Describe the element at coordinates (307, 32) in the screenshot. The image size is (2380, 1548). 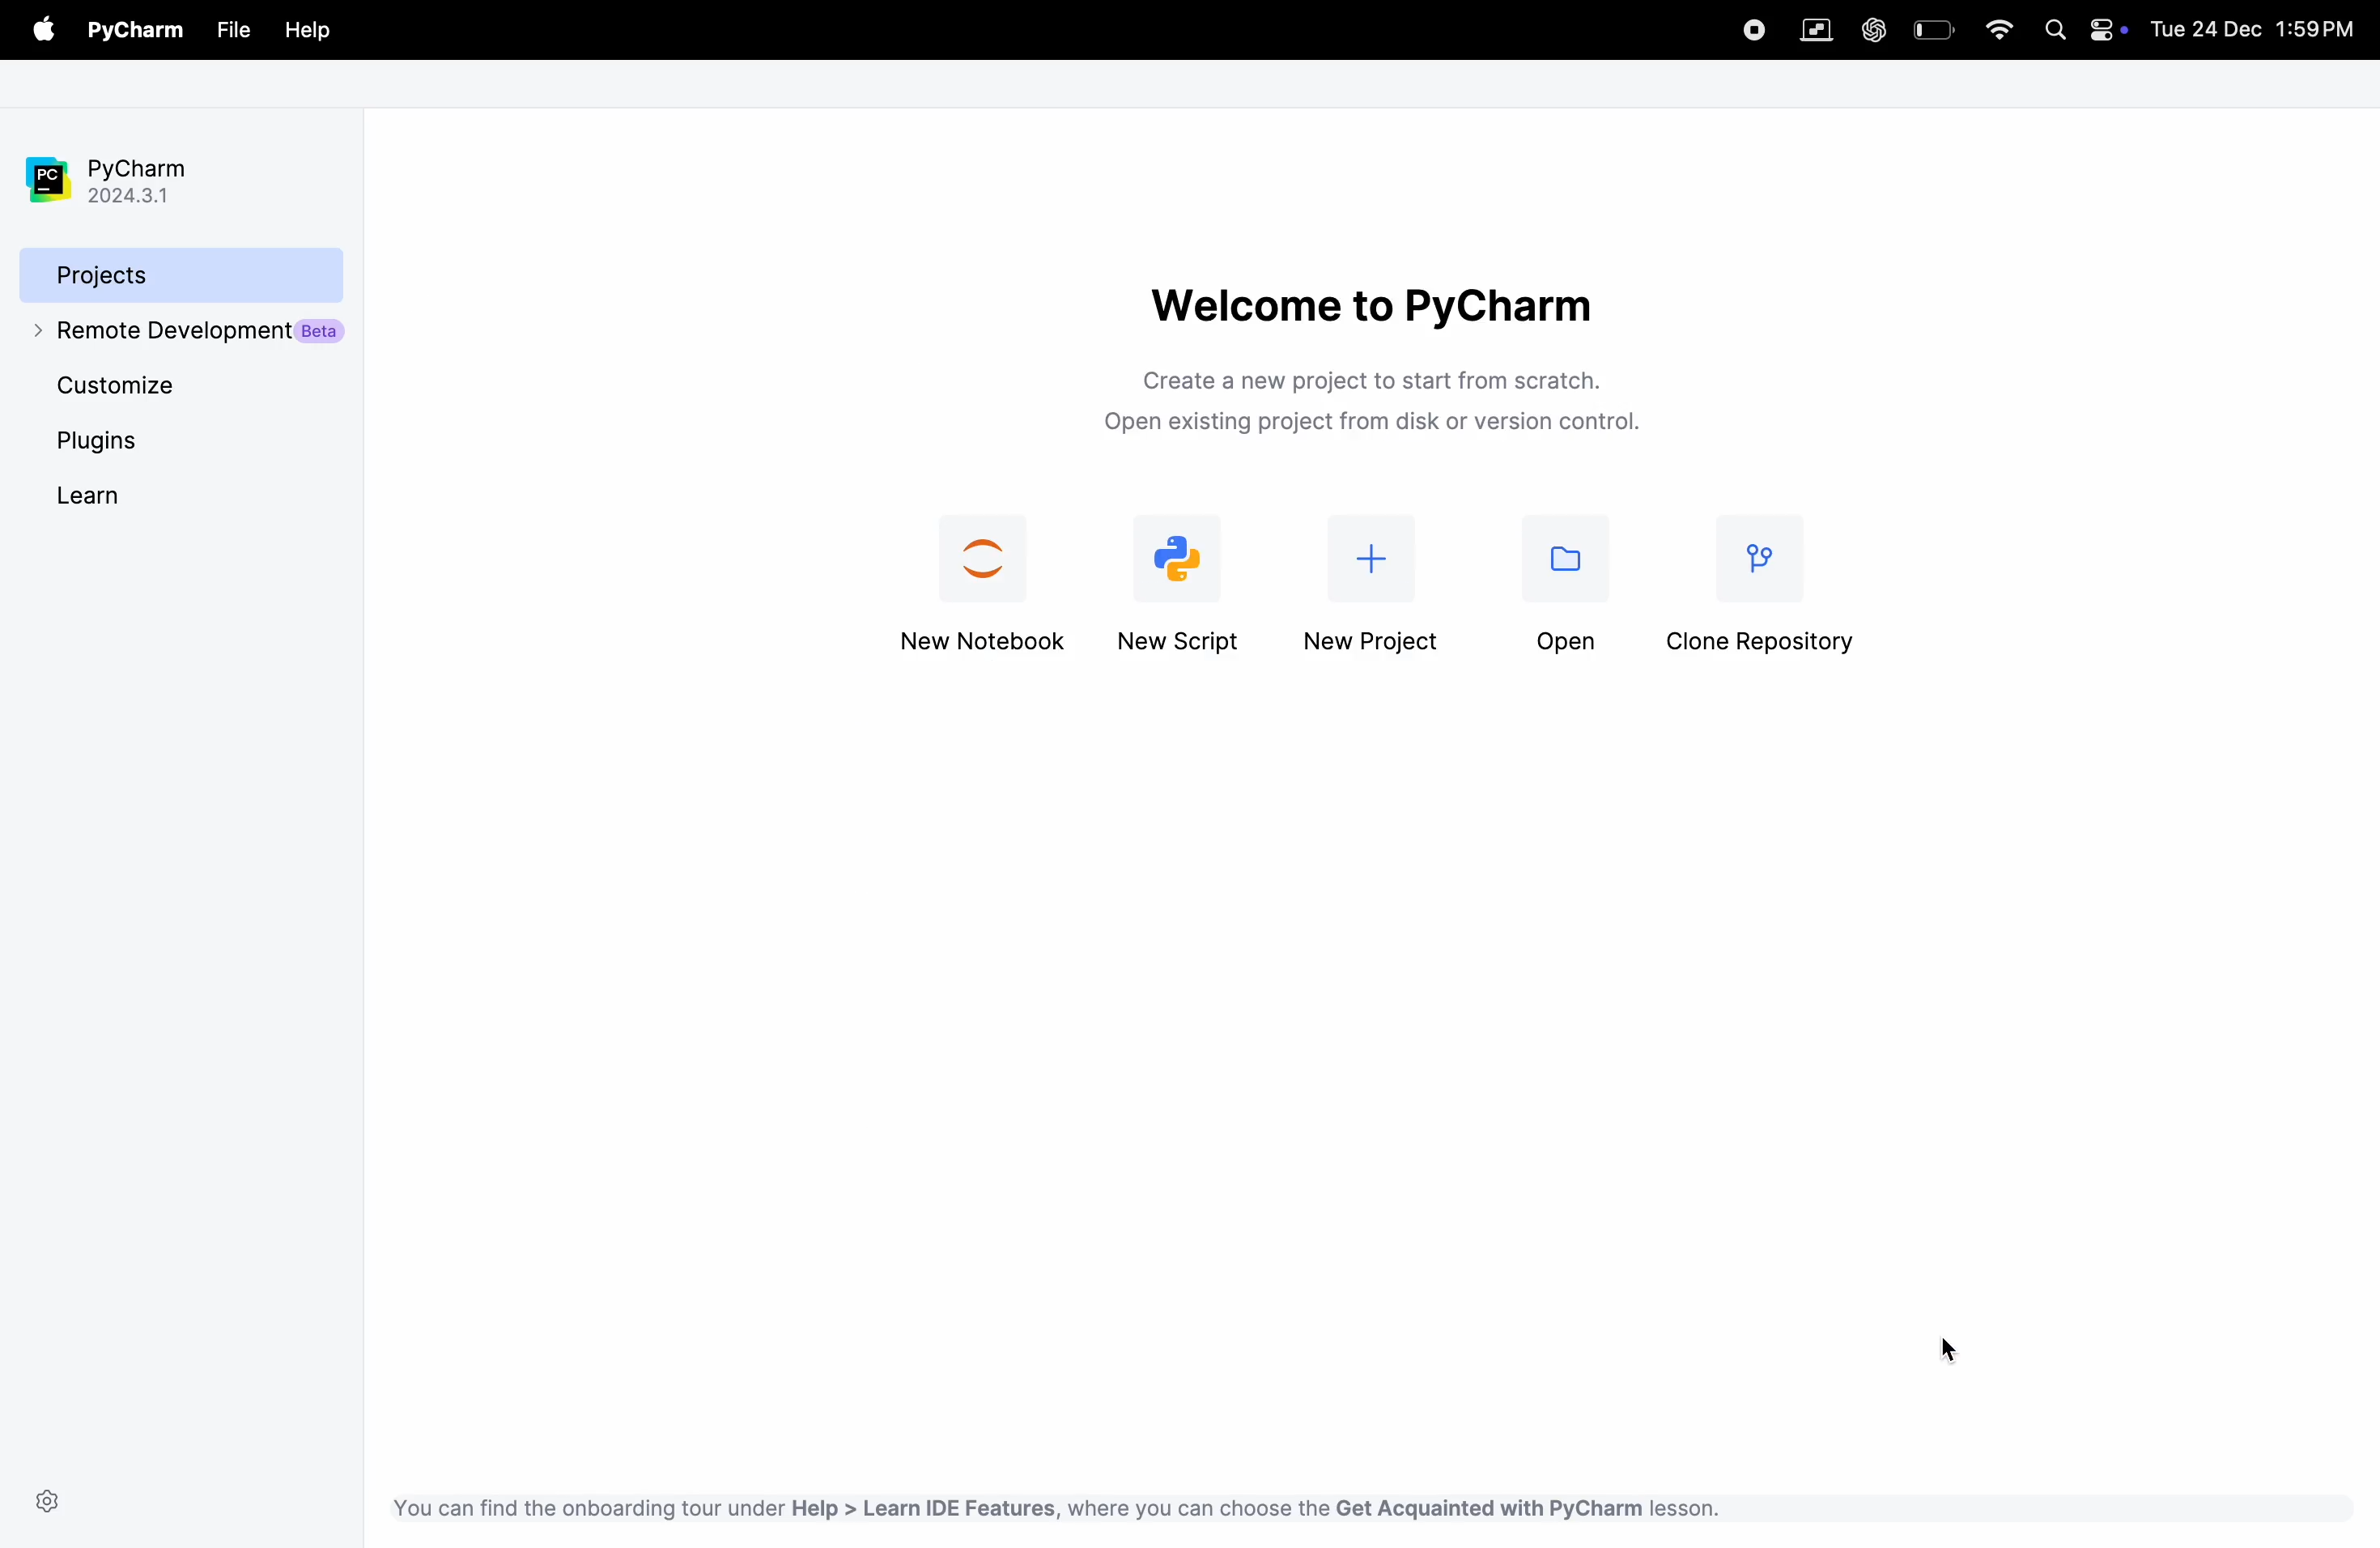
I see `file` at that location.